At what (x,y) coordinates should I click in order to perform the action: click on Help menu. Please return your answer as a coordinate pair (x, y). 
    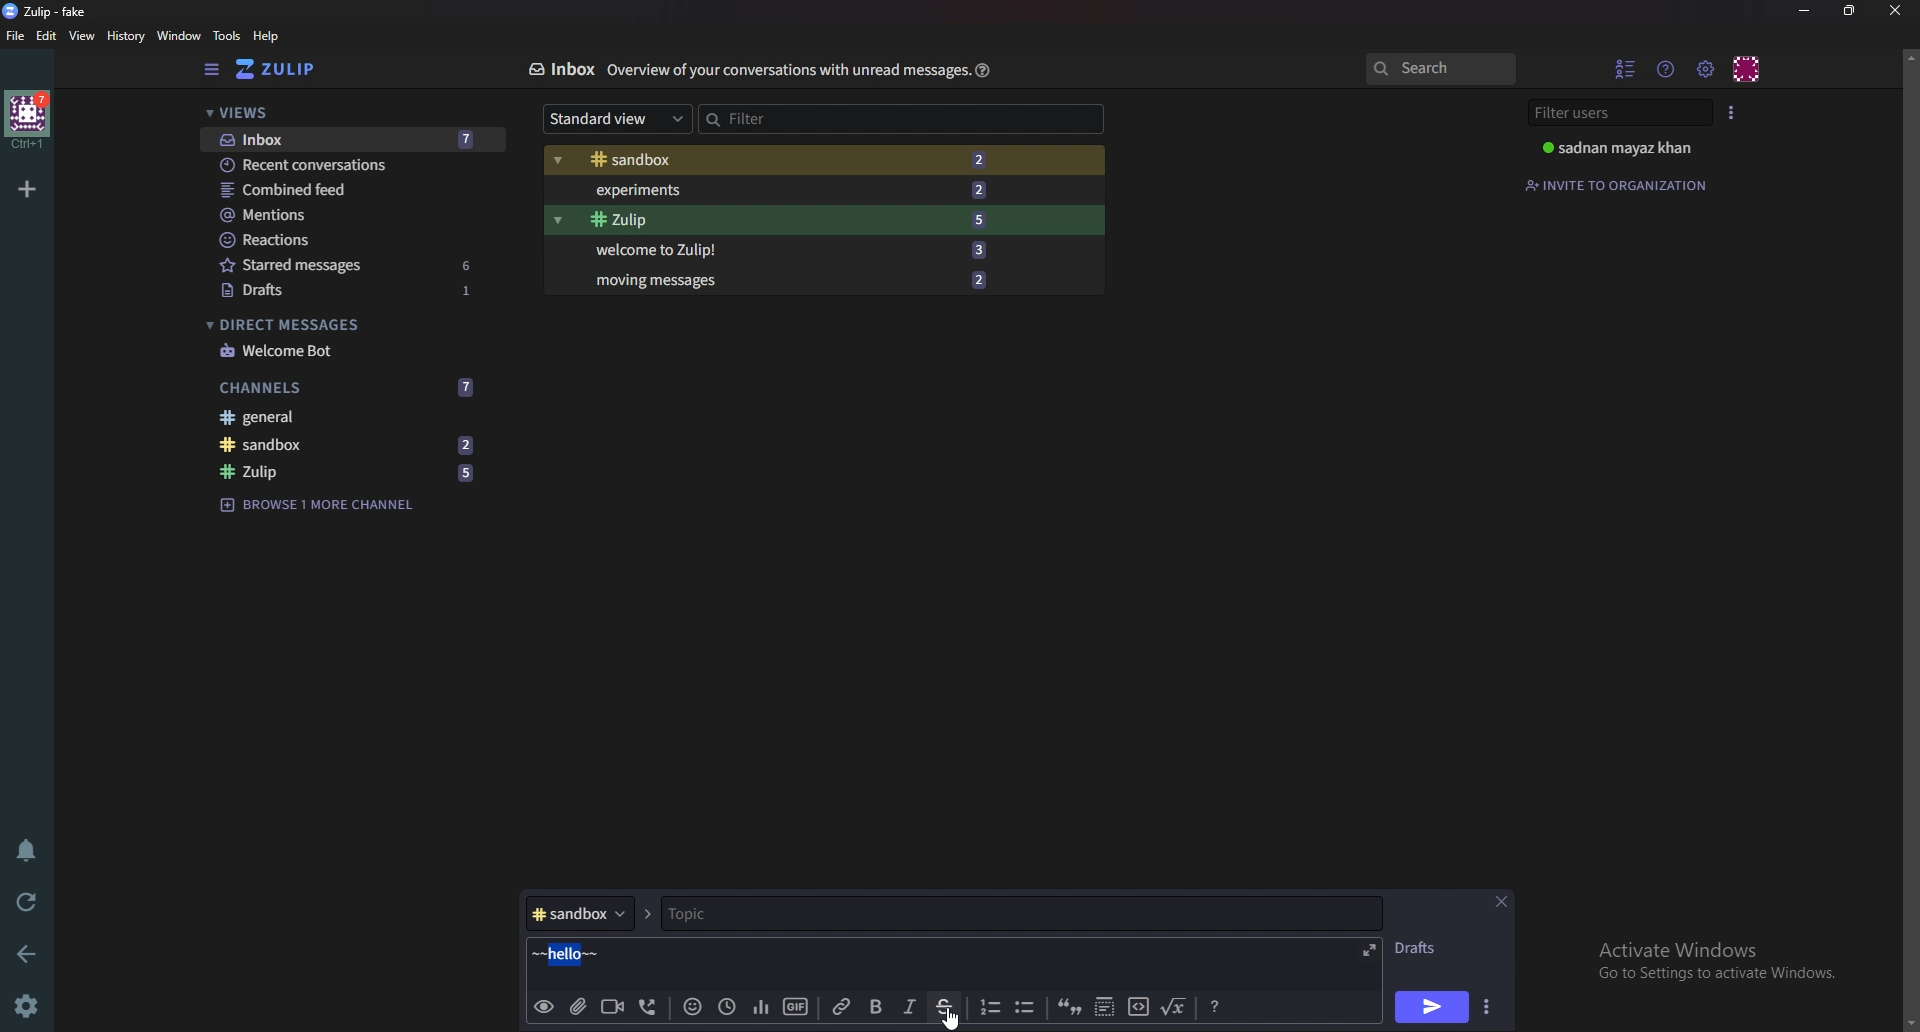
    Looking at the image, I should click on (1668, 68).